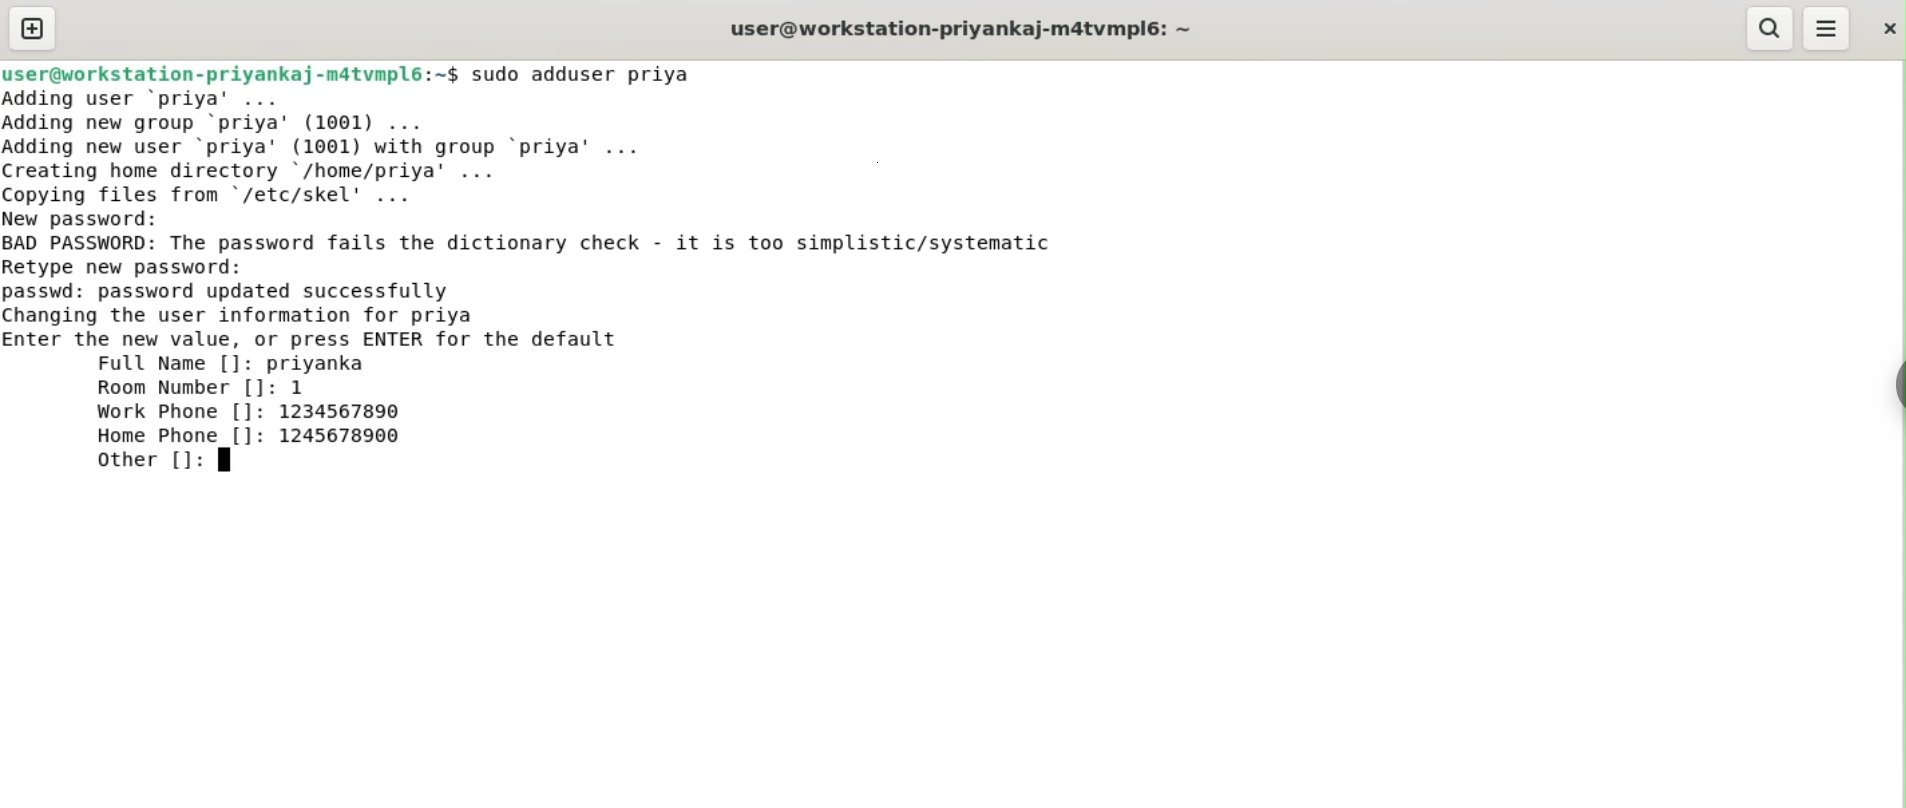 Image resolution: width=1906 pixels, height=808 pixels. I want to click on passwd: password updated successfullyChanging the user information for priyaEnter the new value, or press ENTER for the defaultFull Name []: priyankal , so click(314, 328).